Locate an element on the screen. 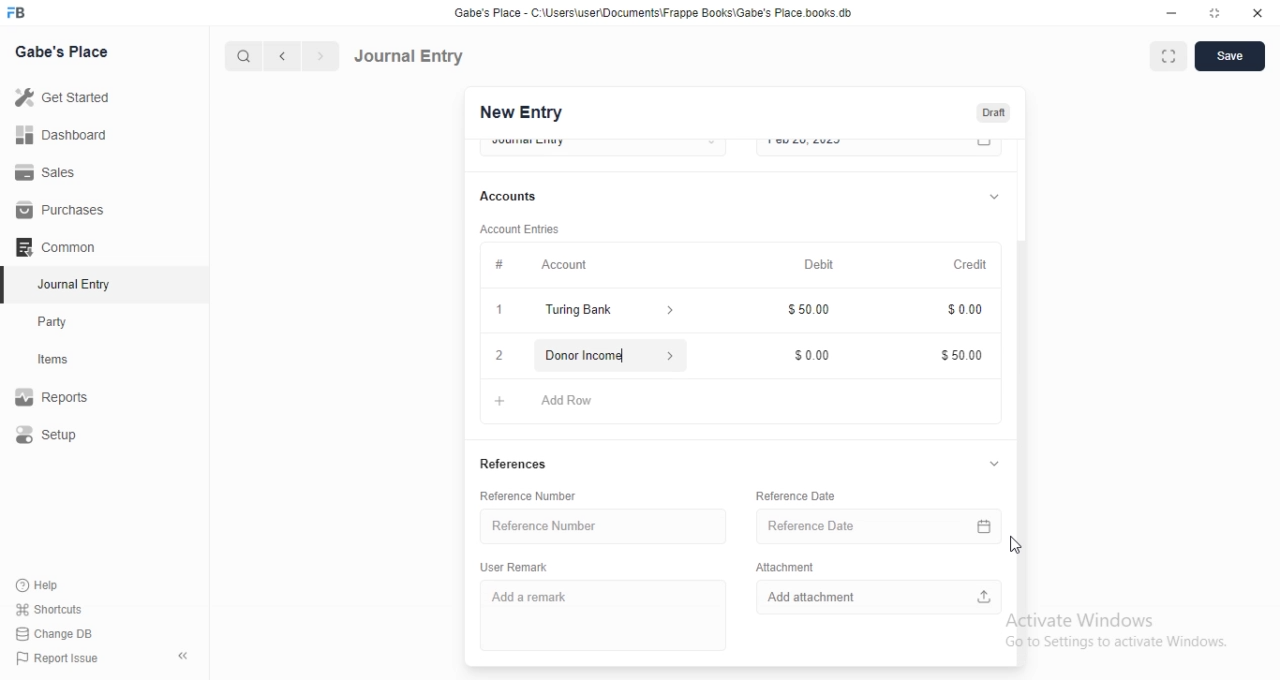 Image resolution: width=1280 pixels, height=680 pixels. turing bank is located at coordinates (605, 312).